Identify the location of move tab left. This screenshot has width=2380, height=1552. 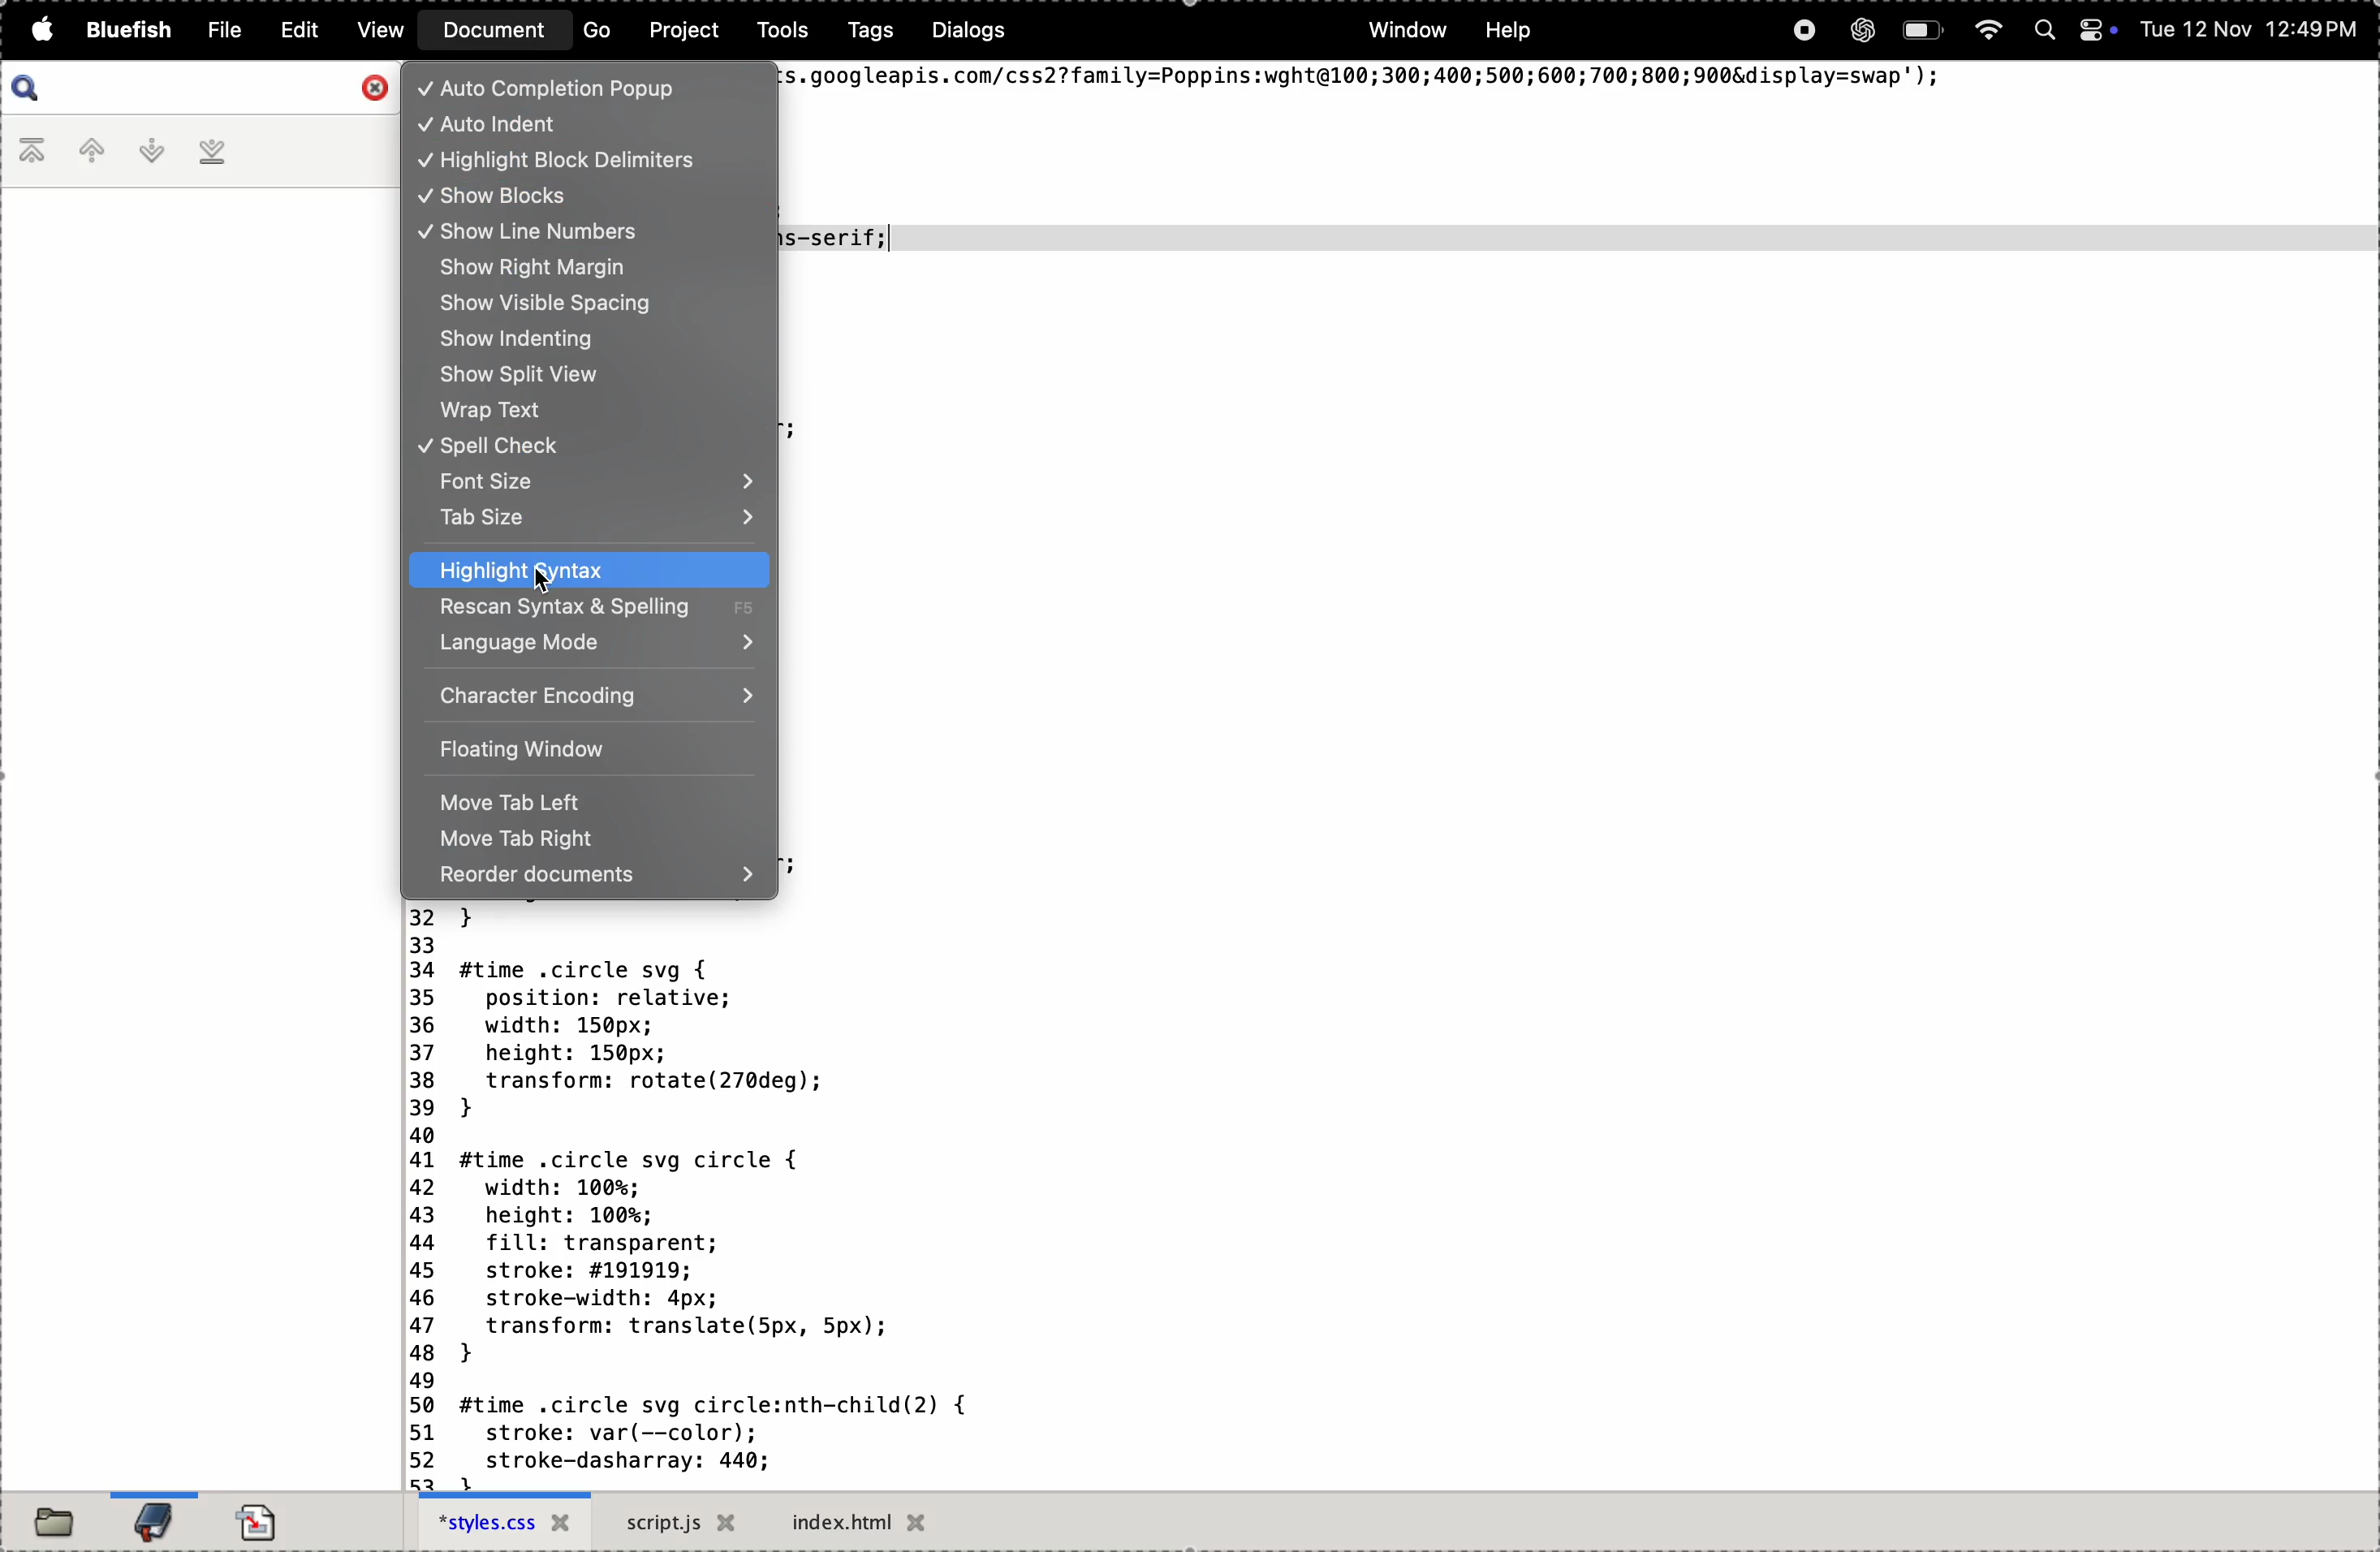
(584, 803).